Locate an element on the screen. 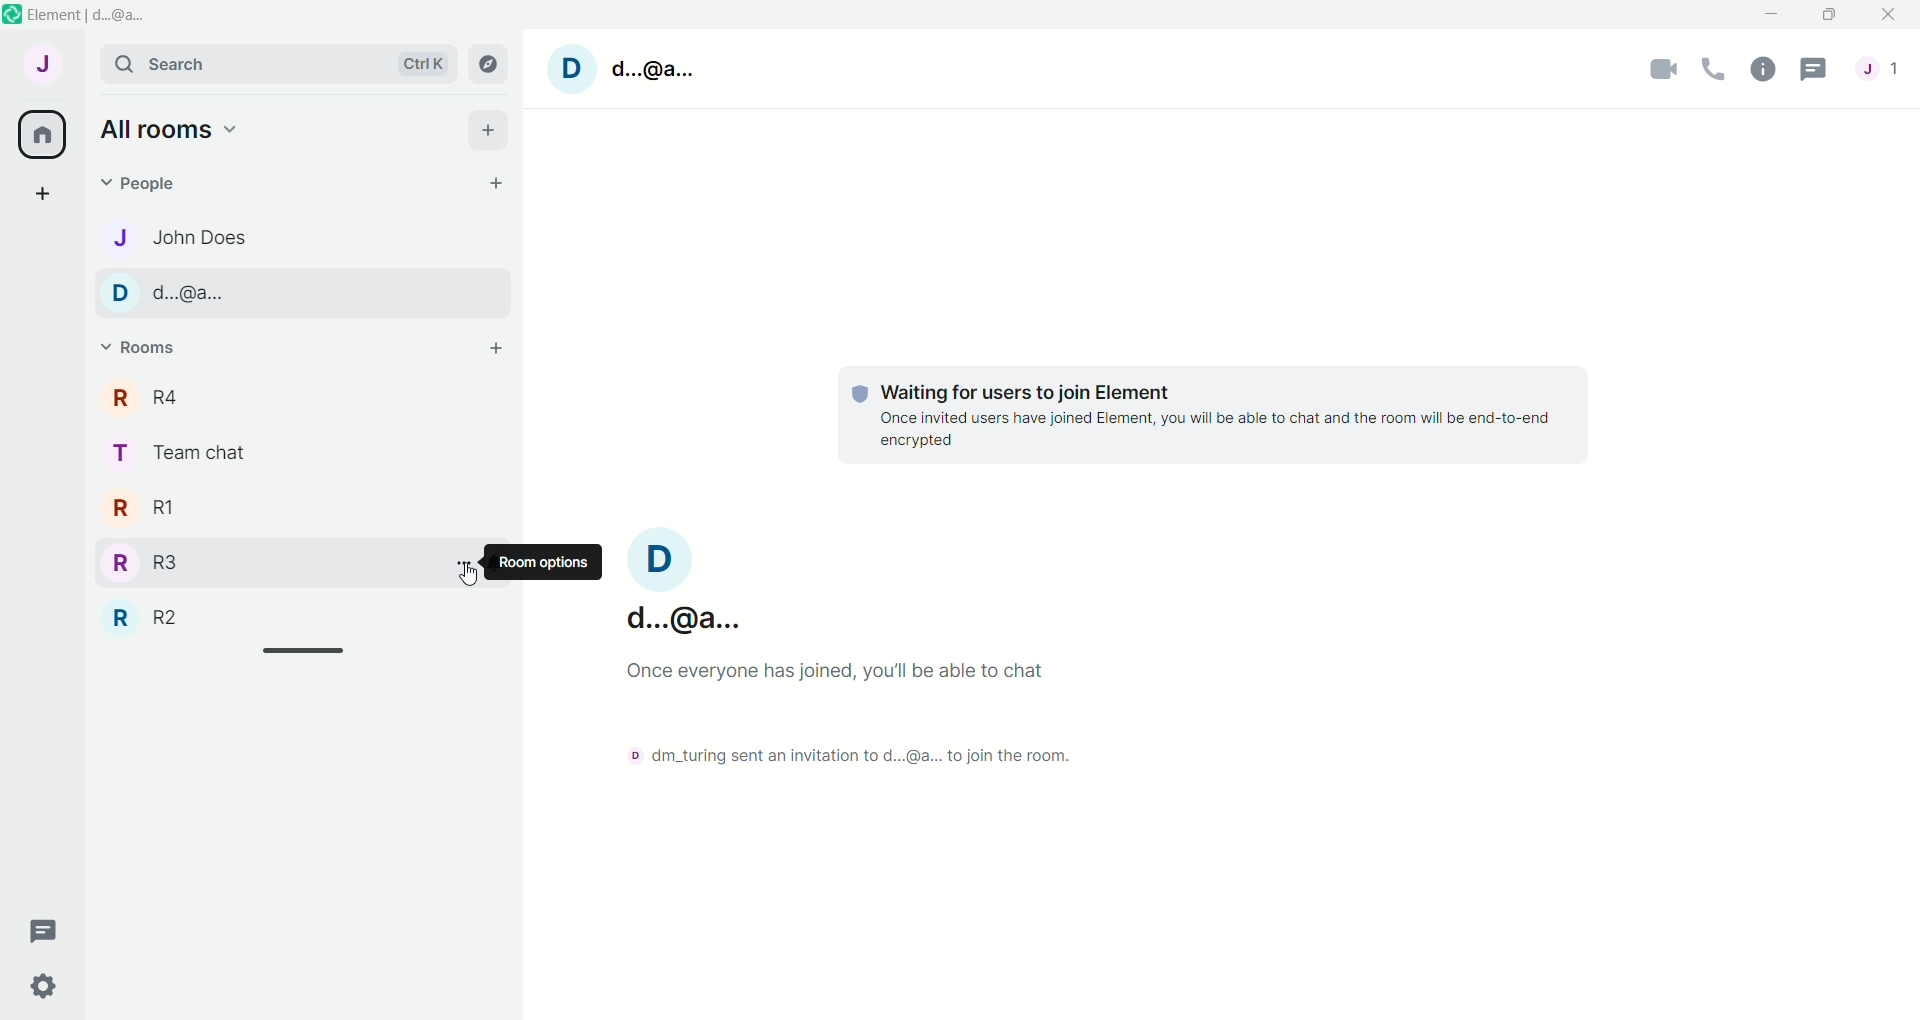 The height and width of the screenshot is (1020, 1920). minimize is located at coordinates (1775, 18).